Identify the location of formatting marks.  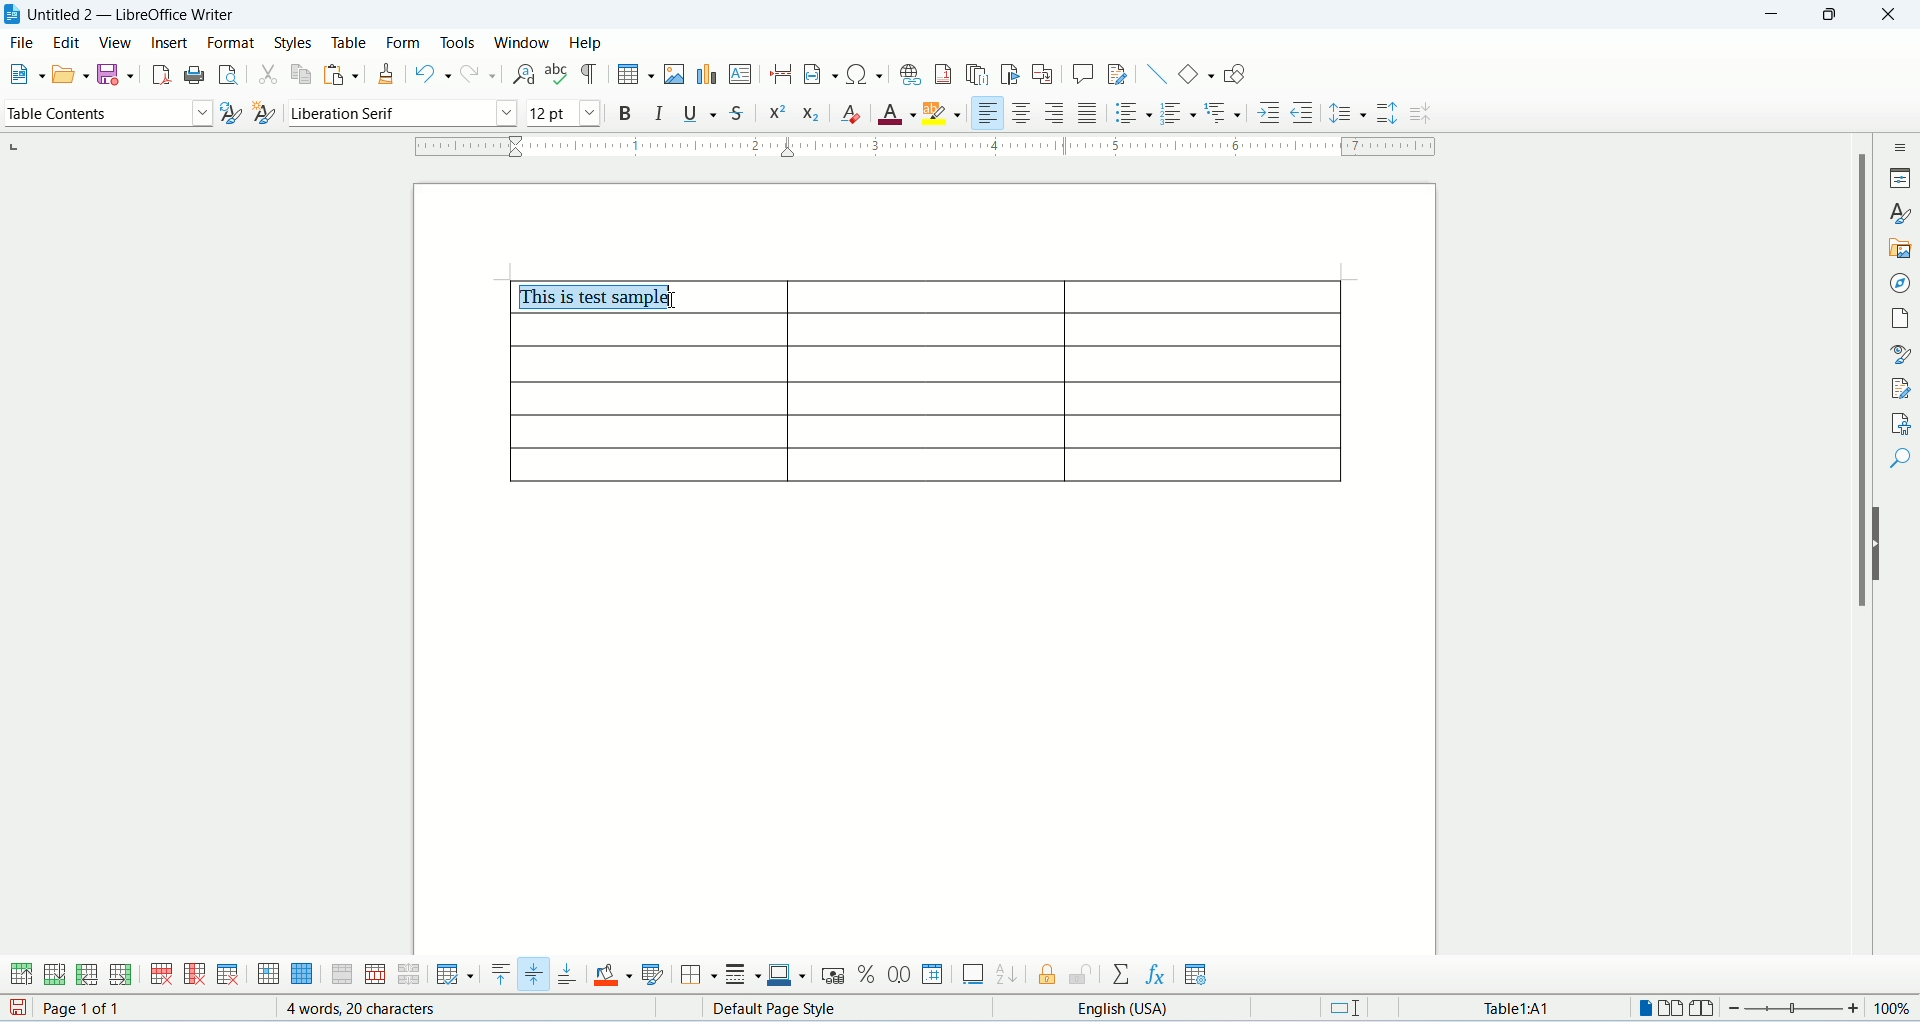
(591, 72).